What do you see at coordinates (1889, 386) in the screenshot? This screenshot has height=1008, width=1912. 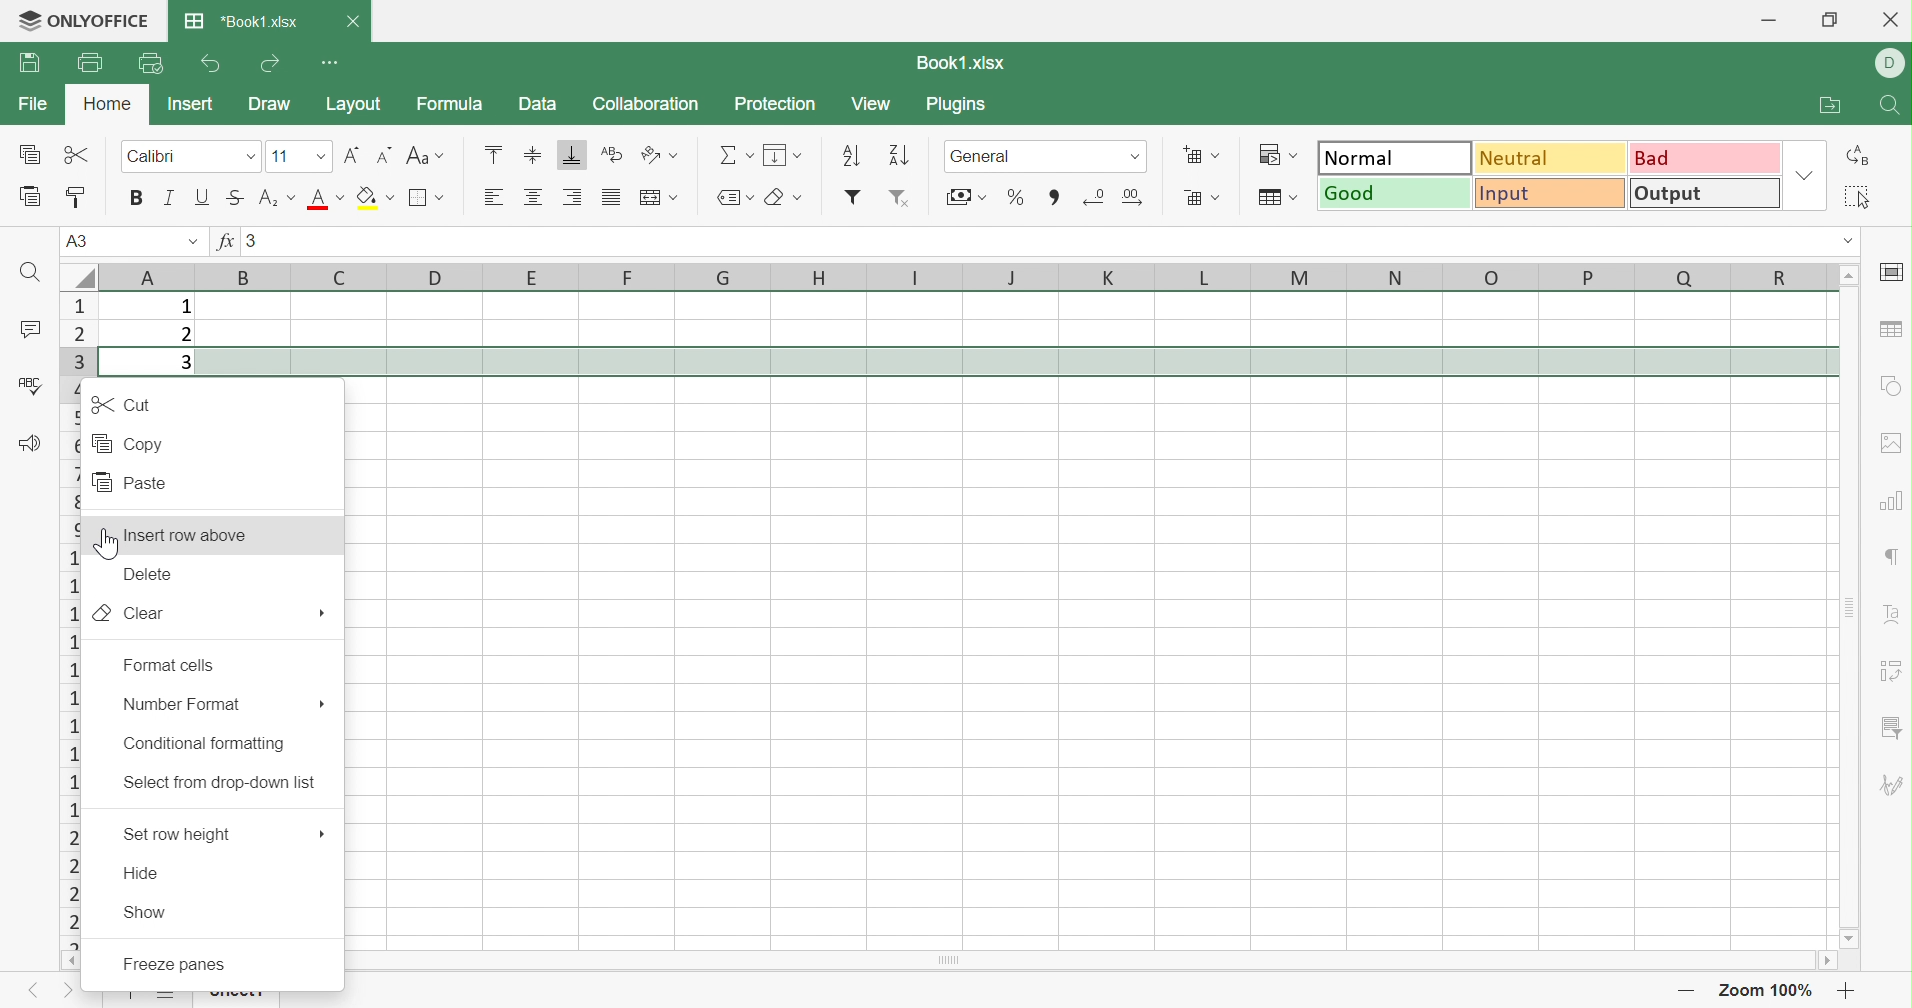 I see `Shape settings` at bounding box center [1889, 386].